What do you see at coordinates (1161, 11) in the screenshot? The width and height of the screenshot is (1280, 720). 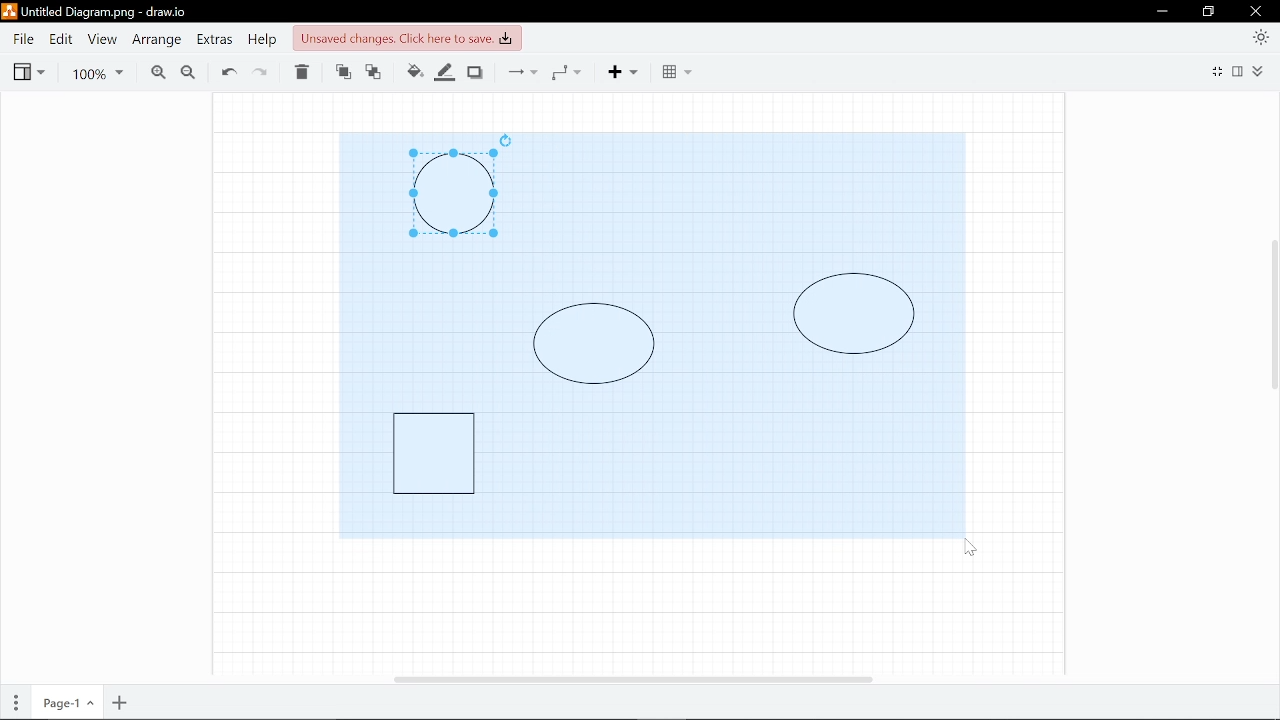 I see `Minimize` at bounding box center [1161, 11].